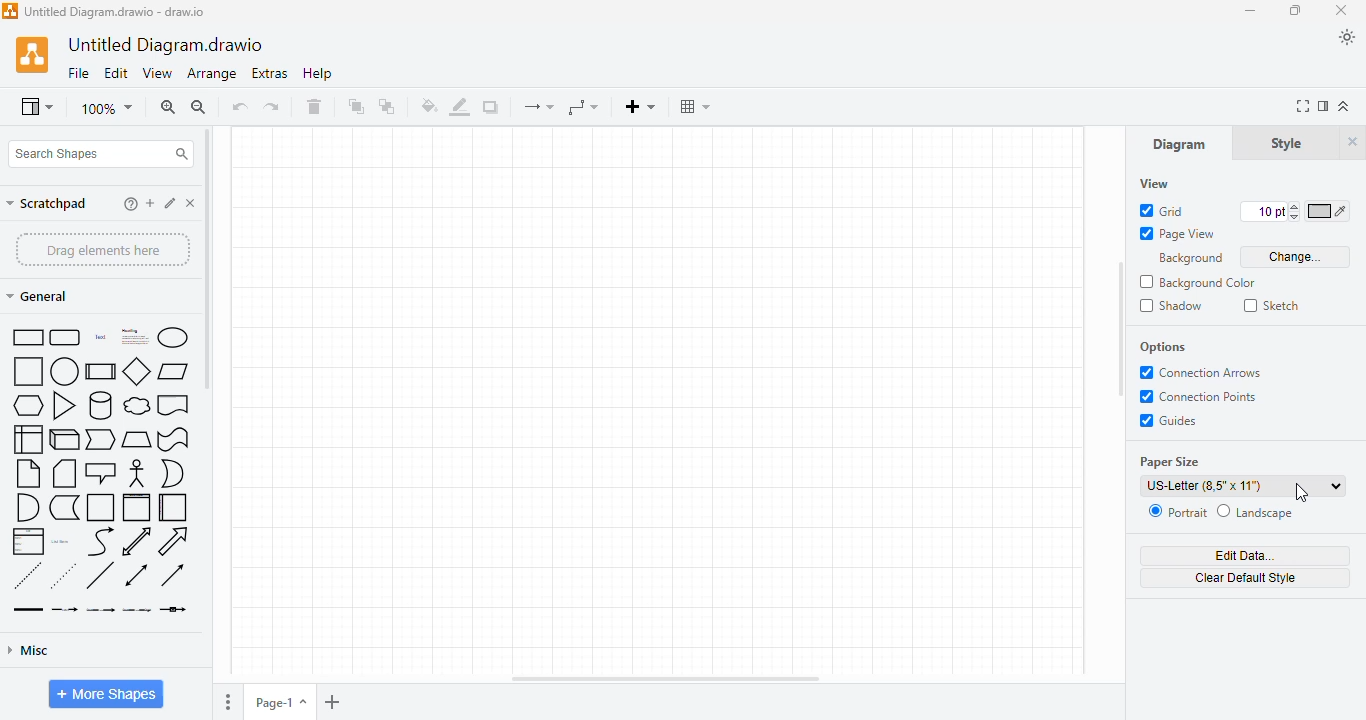  What do you see at coordinates (101, 154) in the screenshot?
I see `search shapes` at bounding box center [101, 154].